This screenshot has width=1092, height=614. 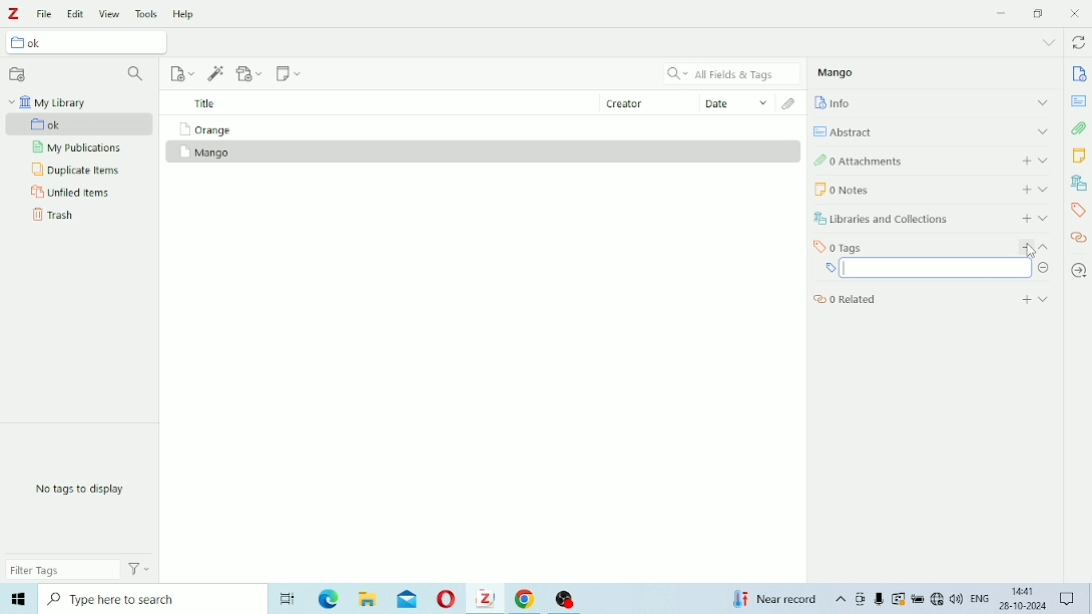 I want to click on Add Attachment, so click(x=250, y=74).